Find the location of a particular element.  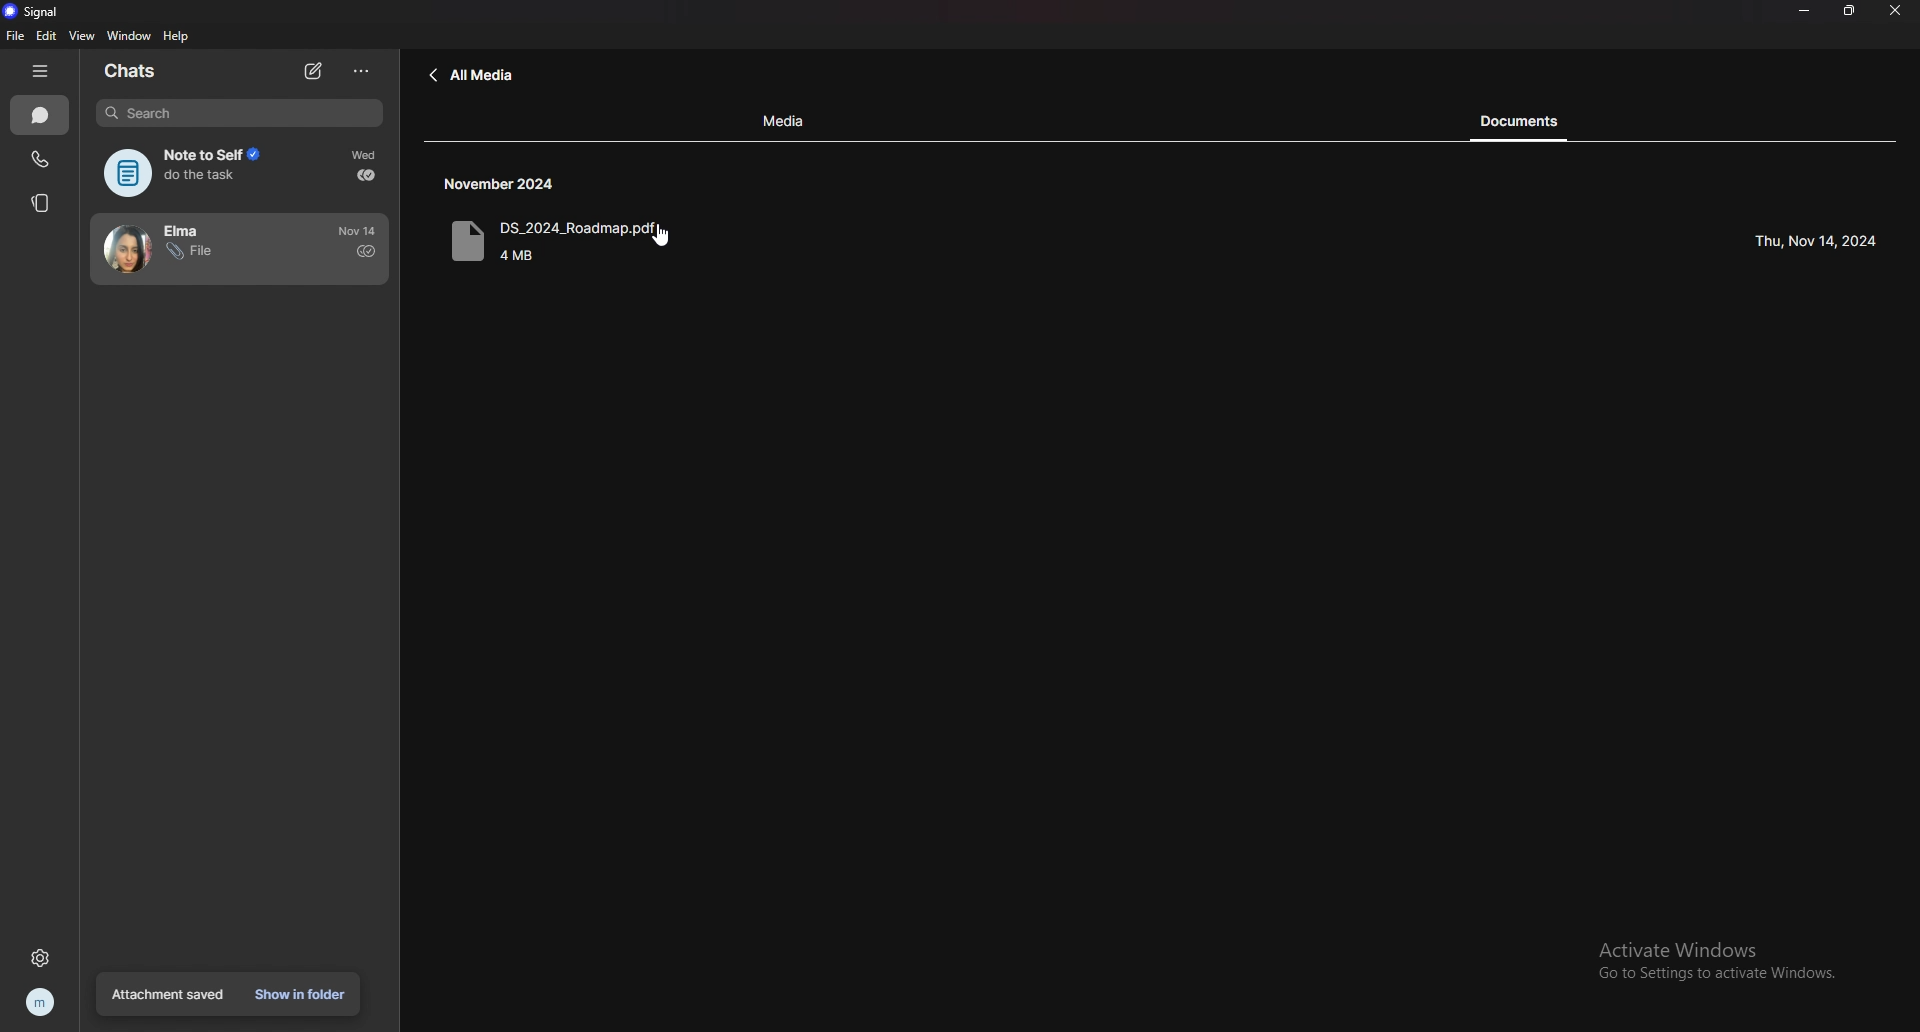

view is located at coordinates (82, 36).